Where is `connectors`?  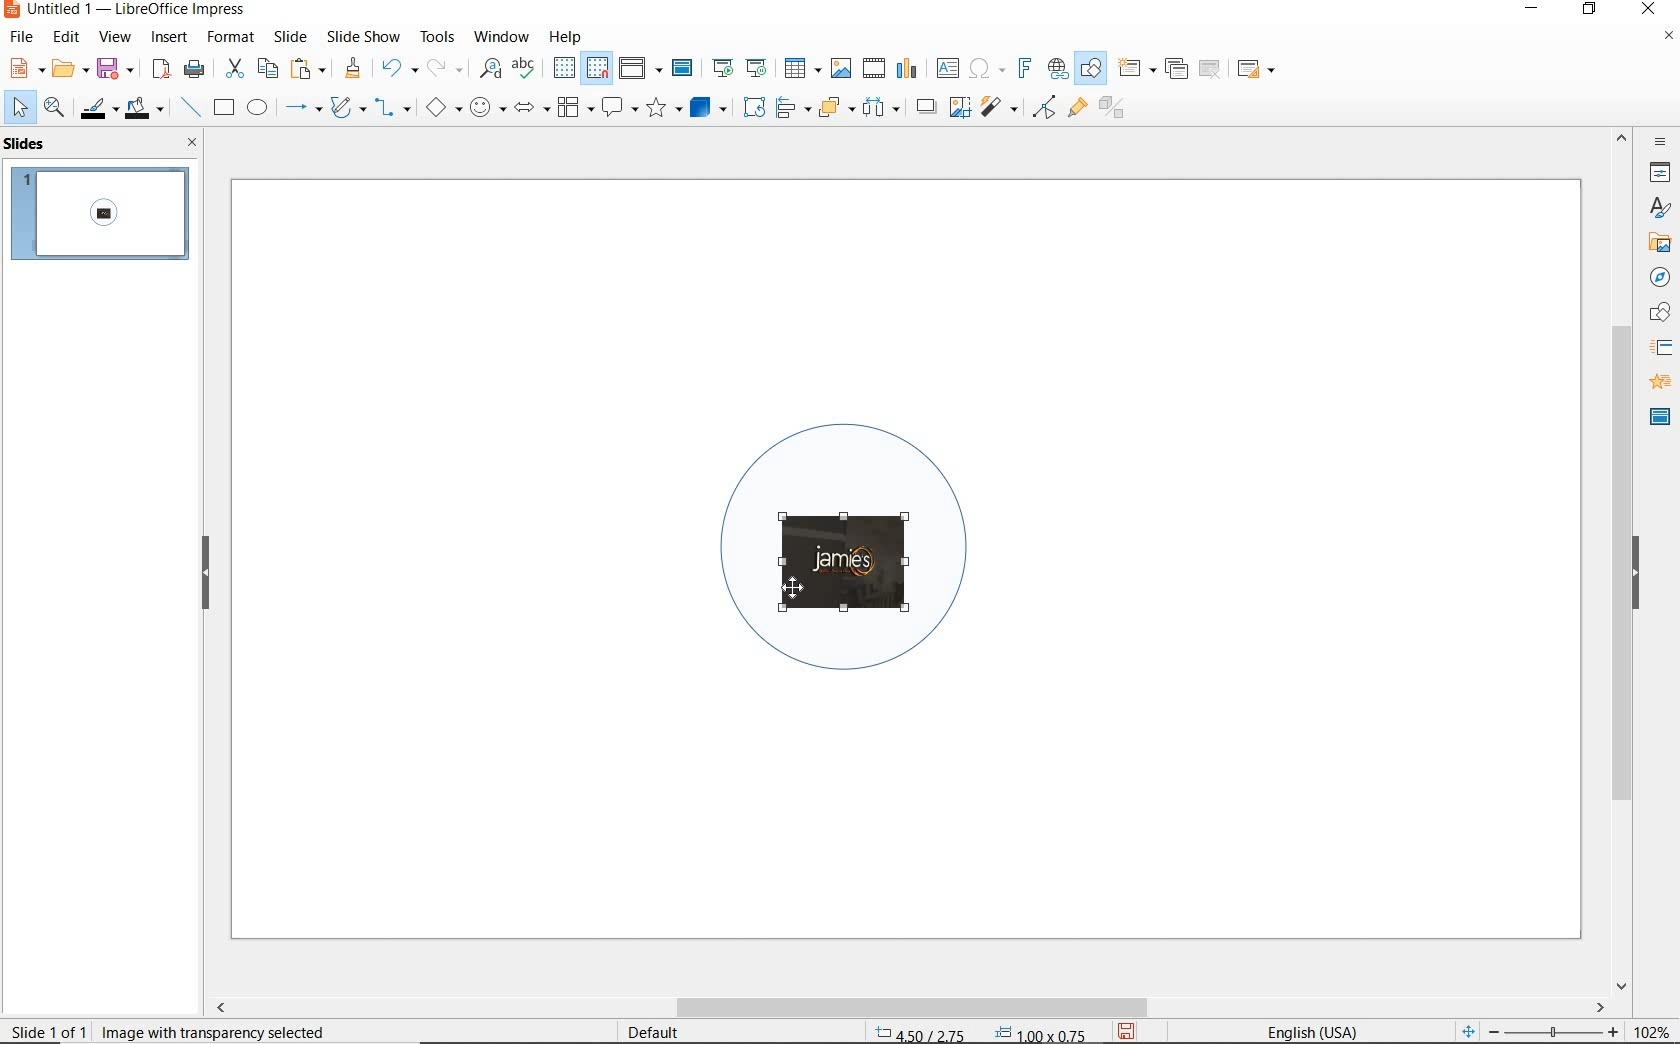 connectors is located at coordinates (393, 110).